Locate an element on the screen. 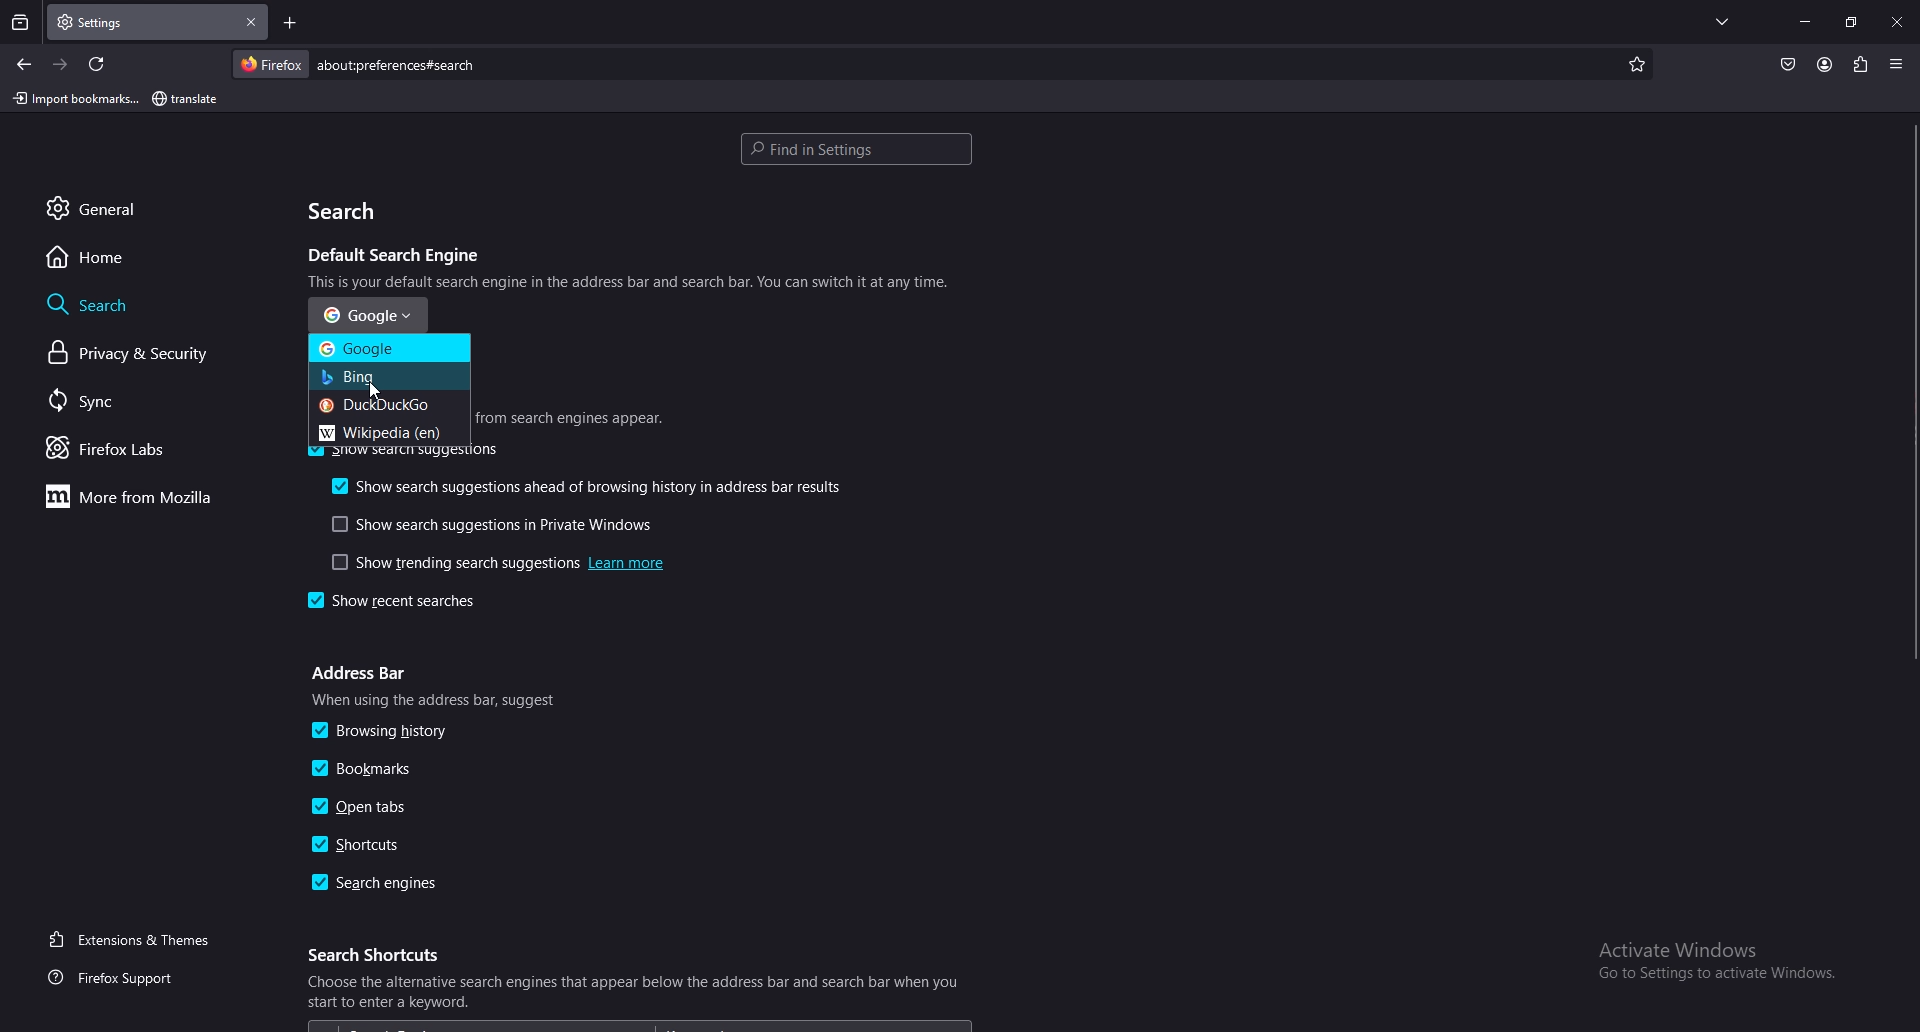 This screenshot has height=1032, width=1920. google is located at coordinates (367, 311).